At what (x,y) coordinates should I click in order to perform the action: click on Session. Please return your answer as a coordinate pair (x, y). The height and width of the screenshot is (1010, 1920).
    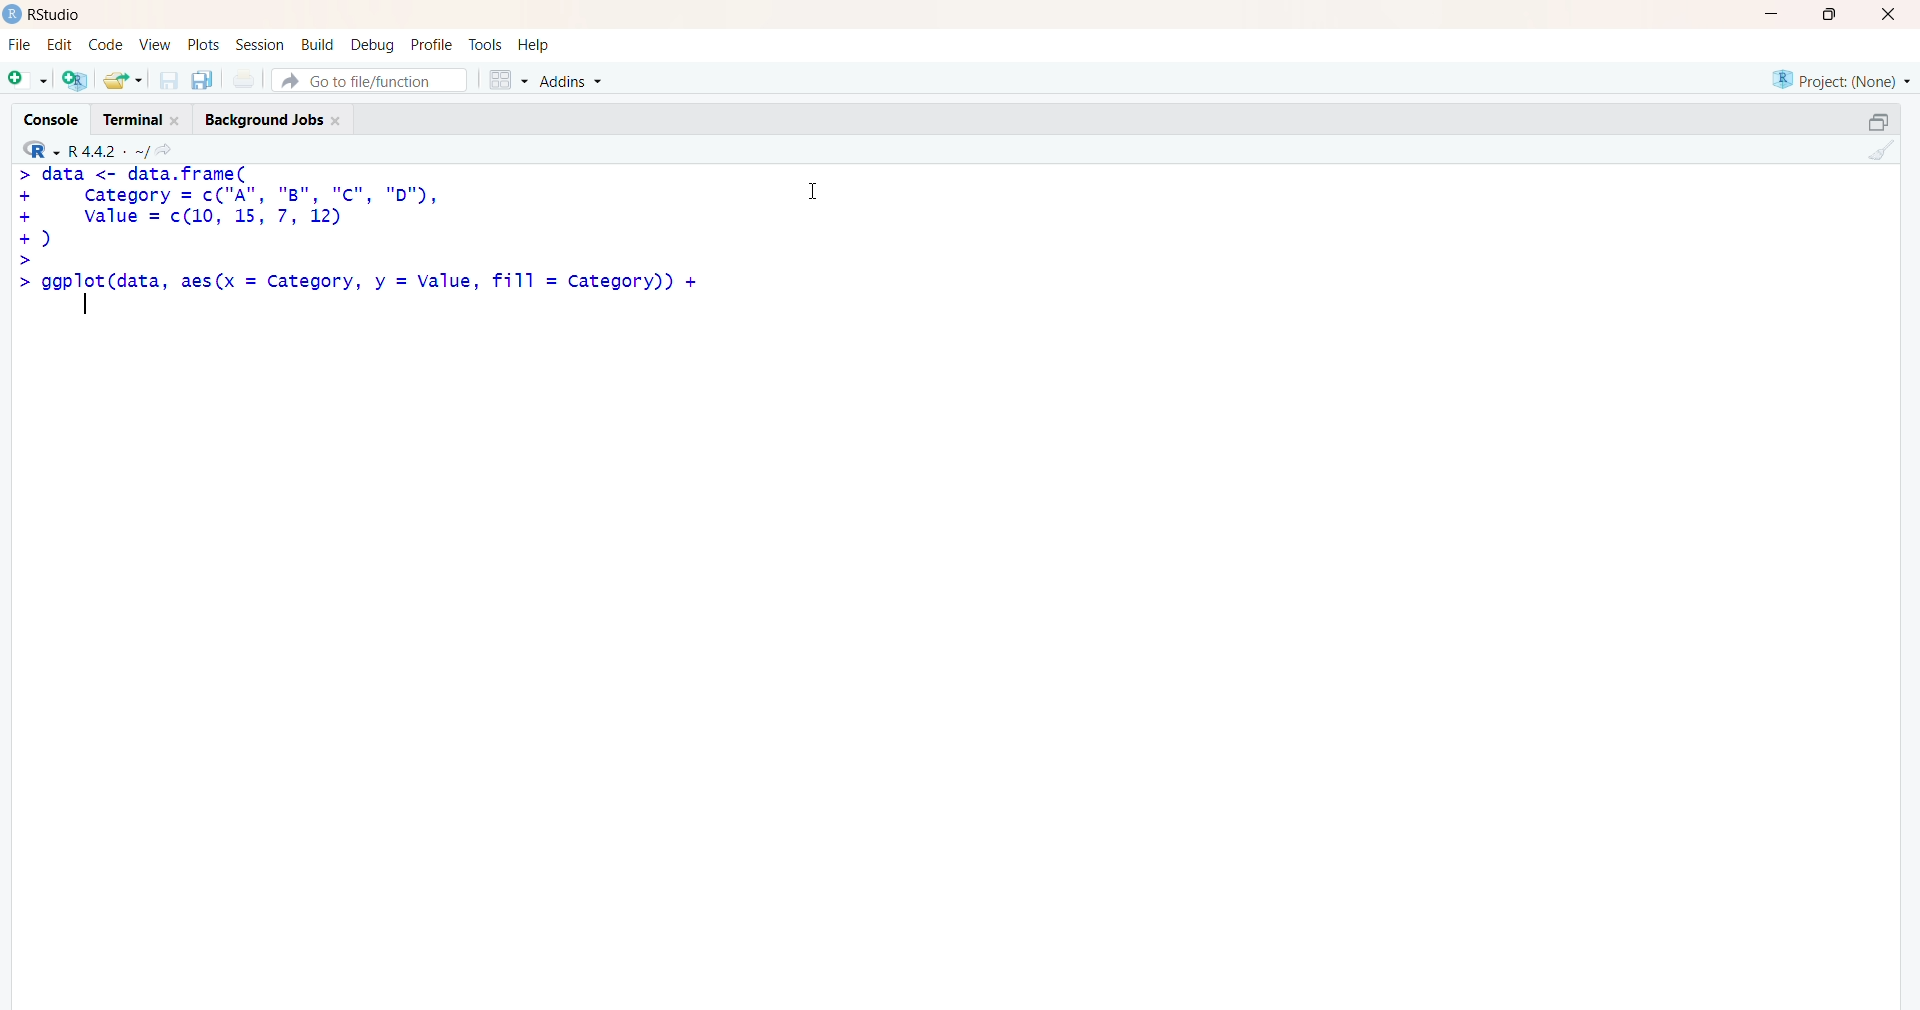
    Looking at the image, I should click on (260, 45).